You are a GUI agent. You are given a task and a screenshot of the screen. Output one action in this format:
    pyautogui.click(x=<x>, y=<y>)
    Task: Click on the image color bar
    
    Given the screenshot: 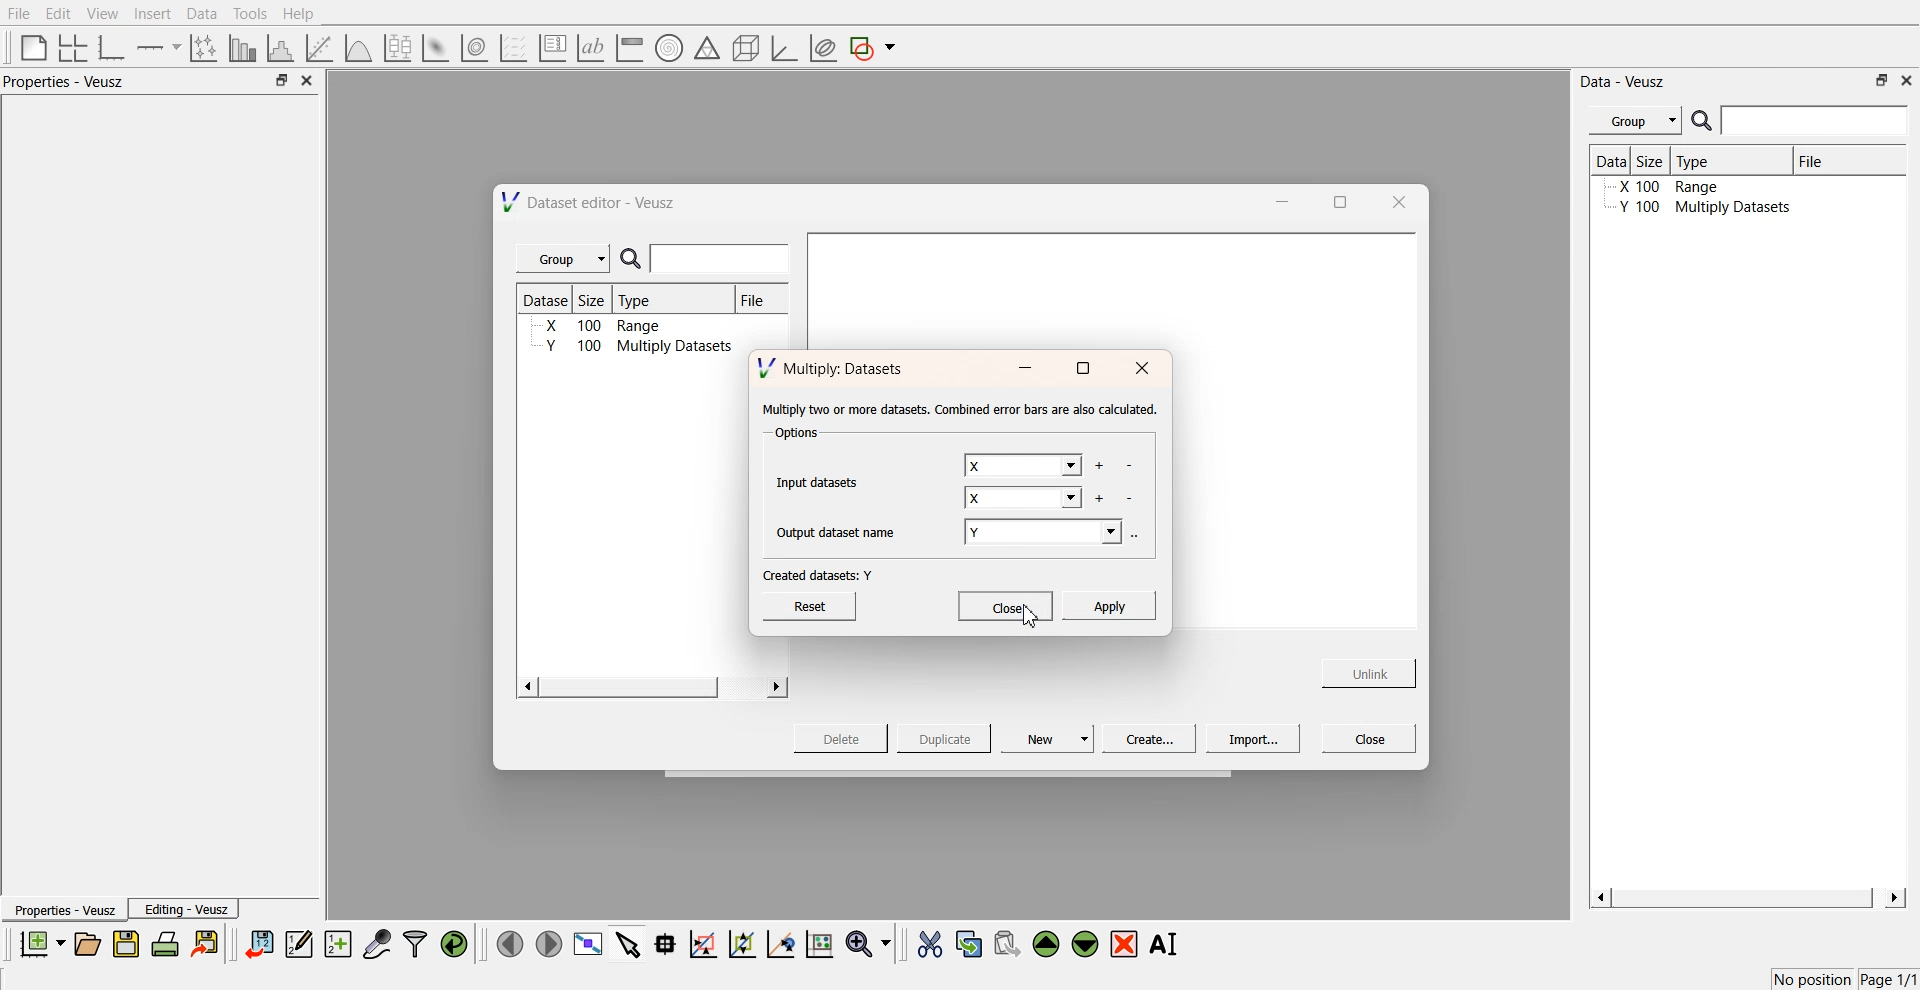 What is the action you would take?
    pyautogui.click(x=629, y=49)
    